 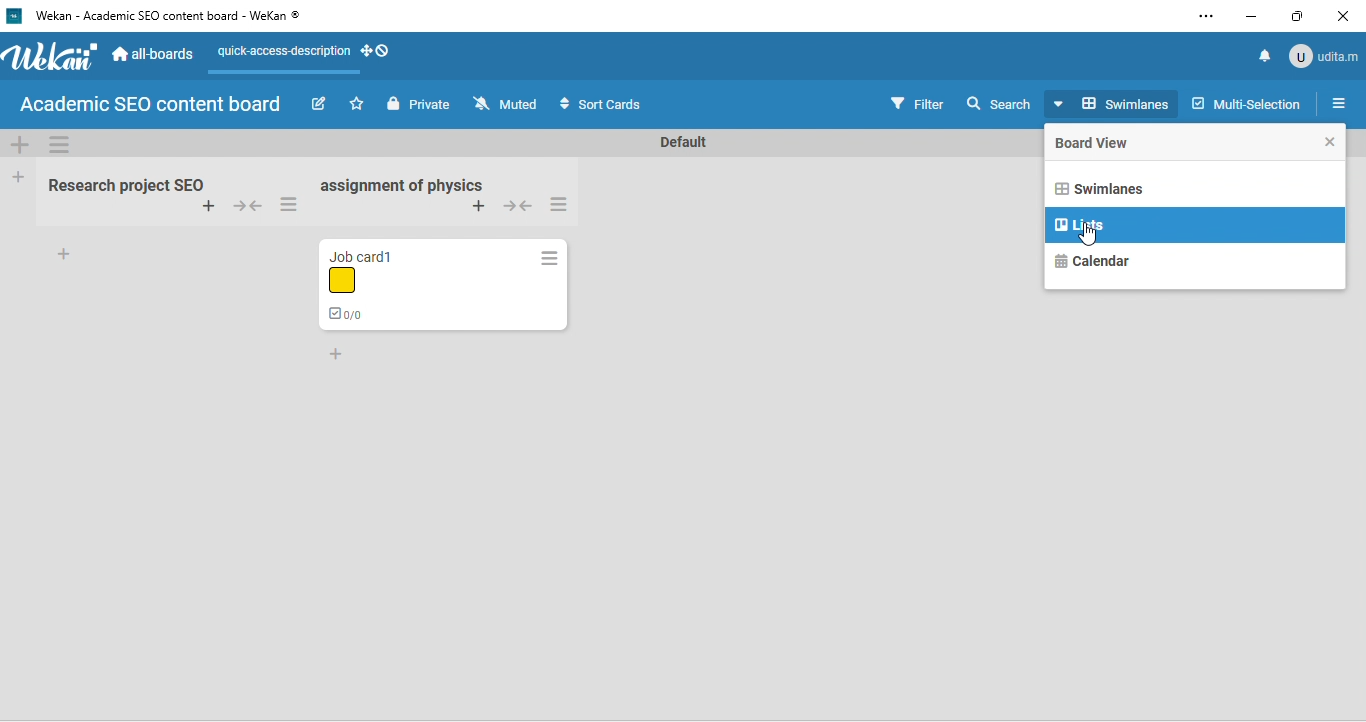 What do you see at coordinates (1095, 259) in the screenshot?
I see `Calendar` at bounding box center [1095, 259].